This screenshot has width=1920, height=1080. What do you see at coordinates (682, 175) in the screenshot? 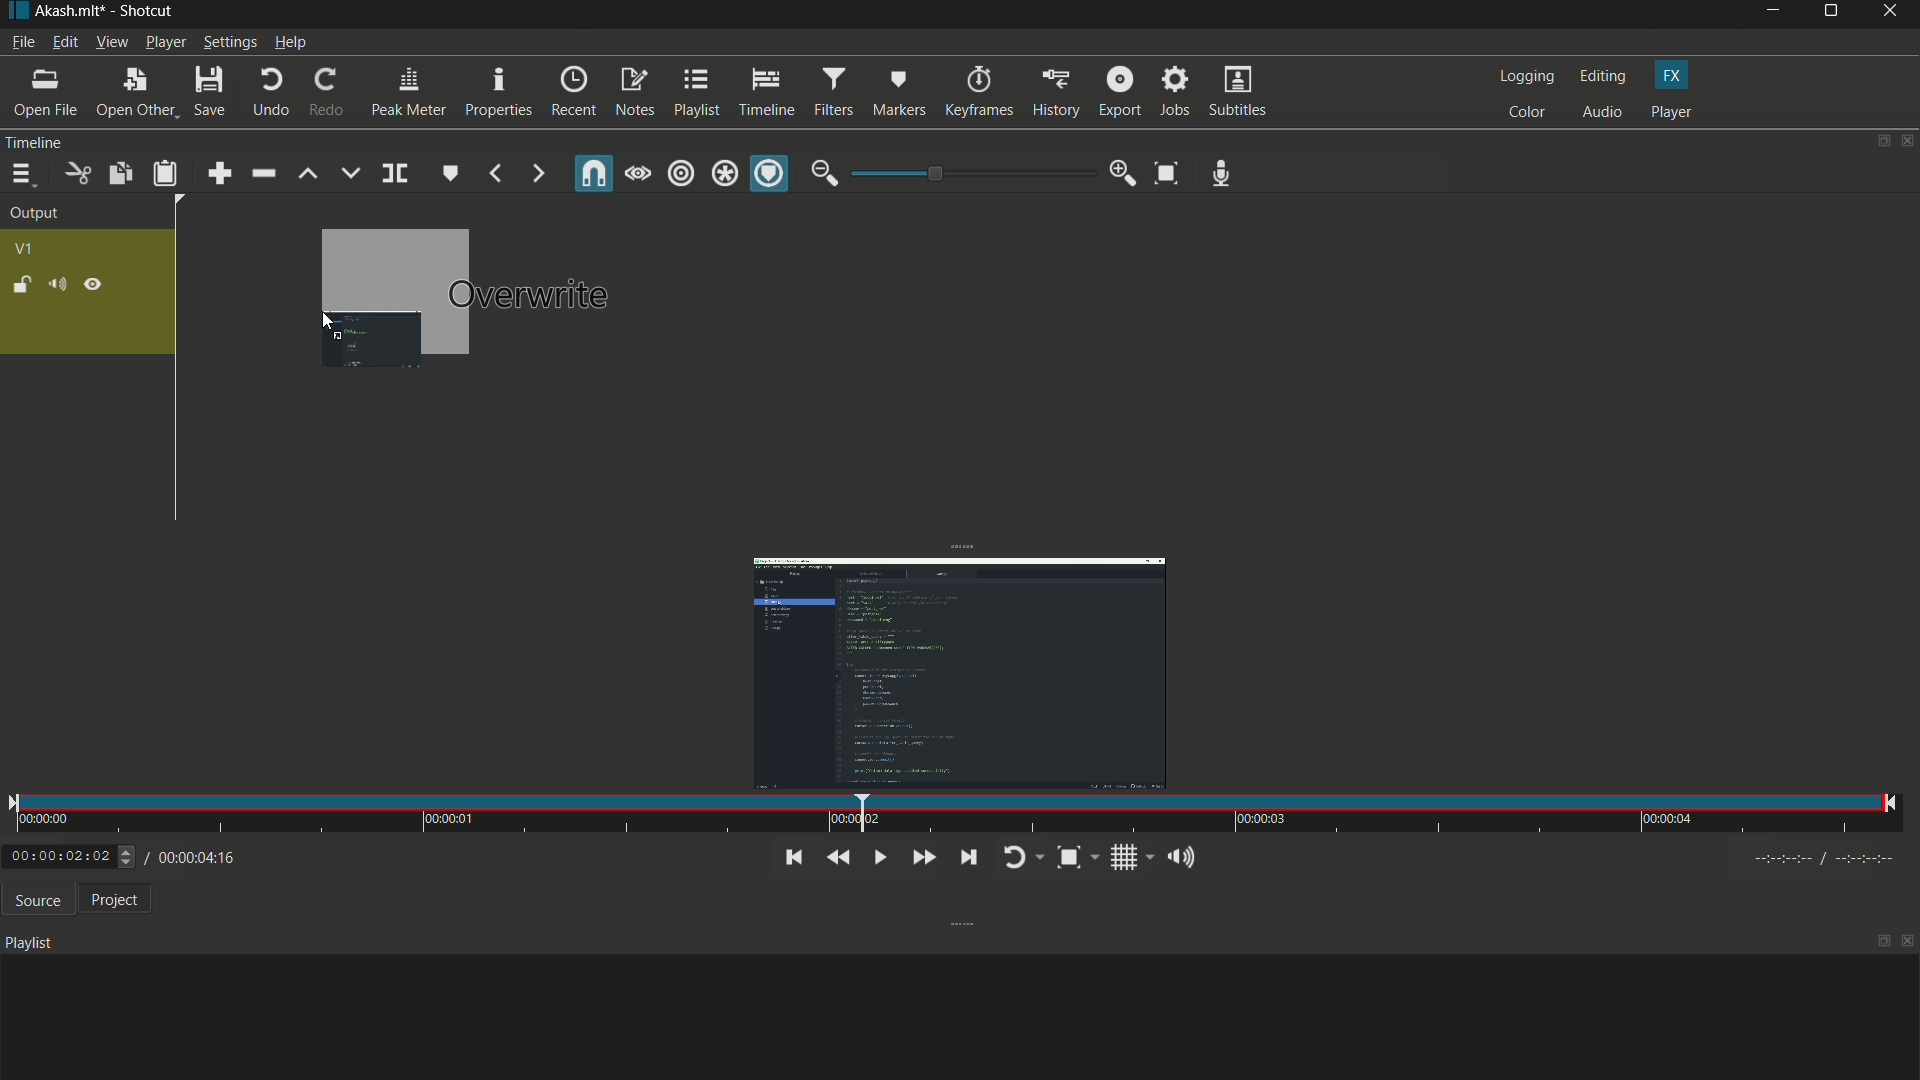
I see `ripple` at bounding box center [682, 175].